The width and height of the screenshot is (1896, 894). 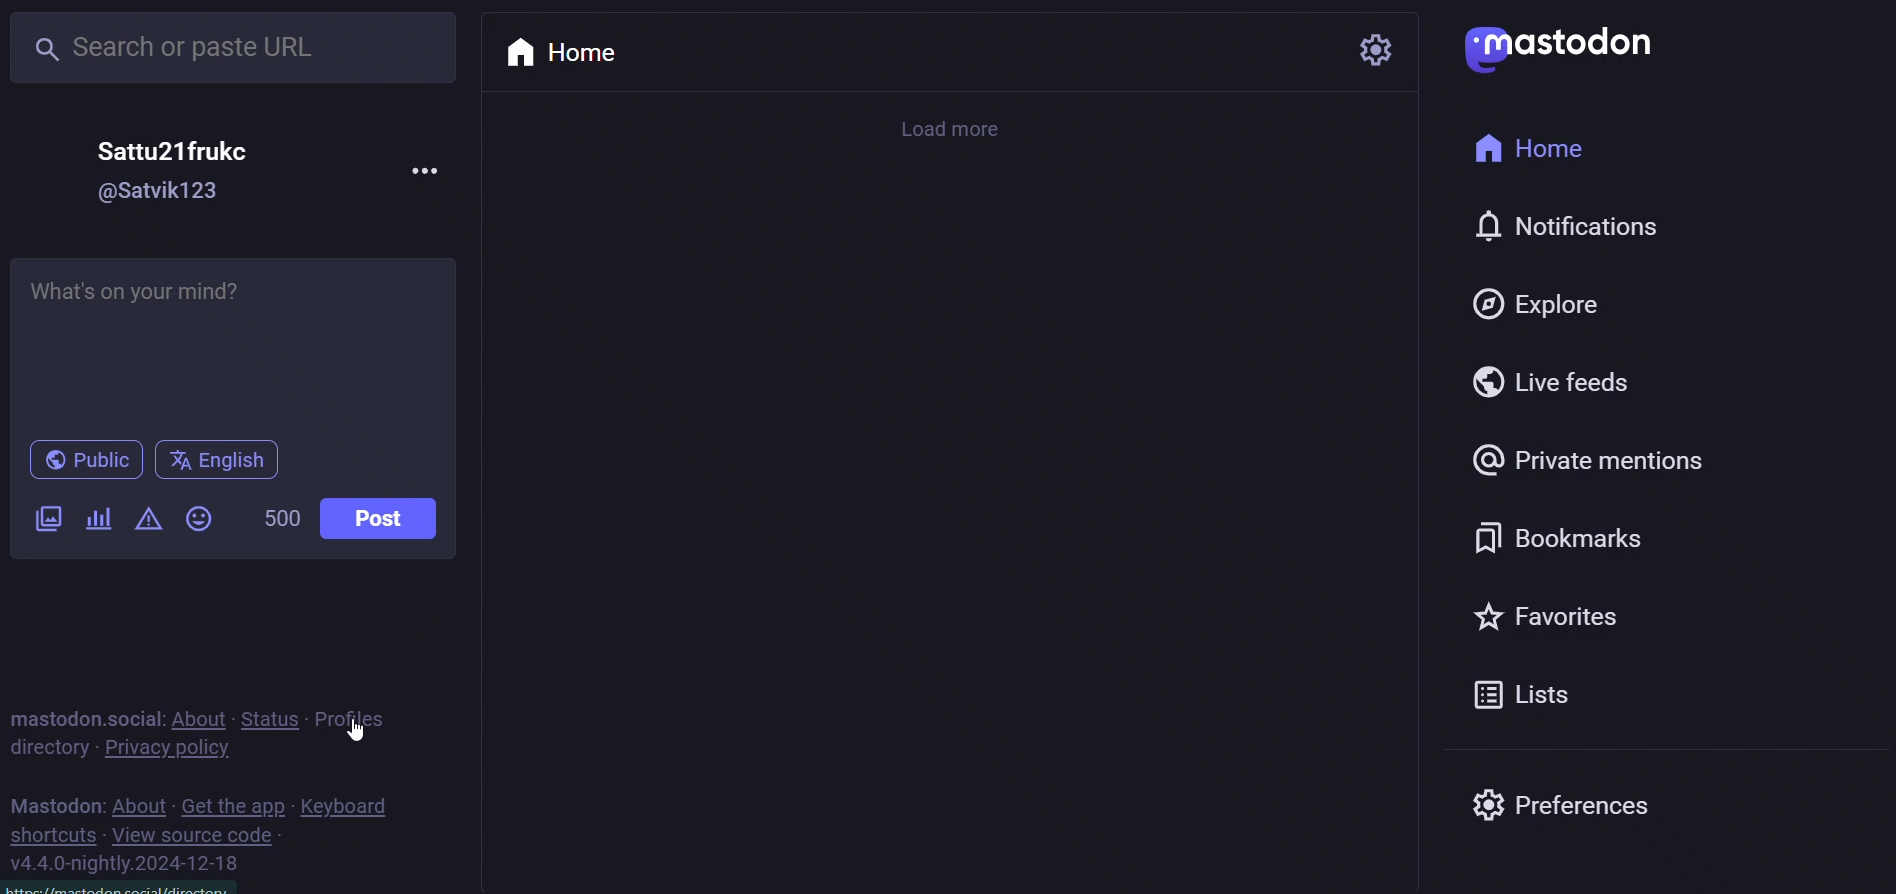 I want to click on live feed, so click(x=1559, y=377).